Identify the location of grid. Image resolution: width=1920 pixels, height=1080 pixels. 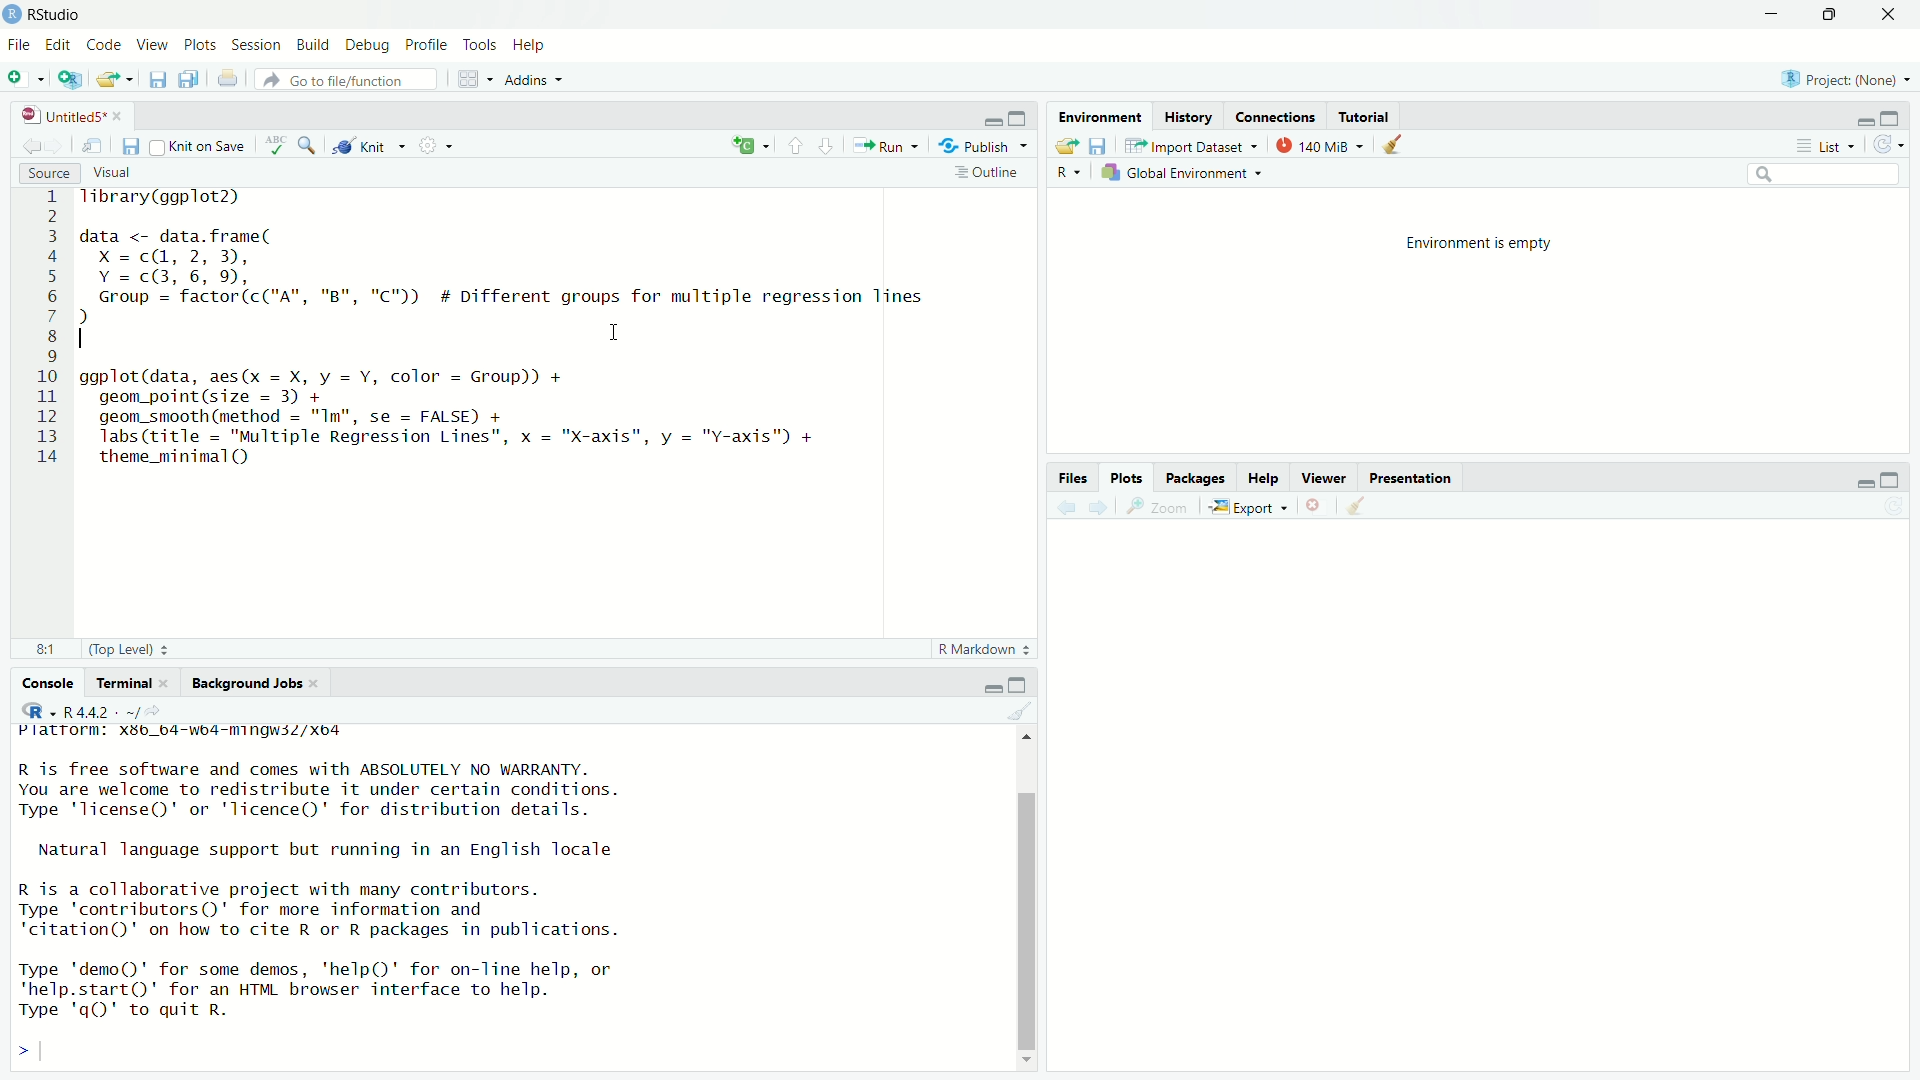
(471, 81).